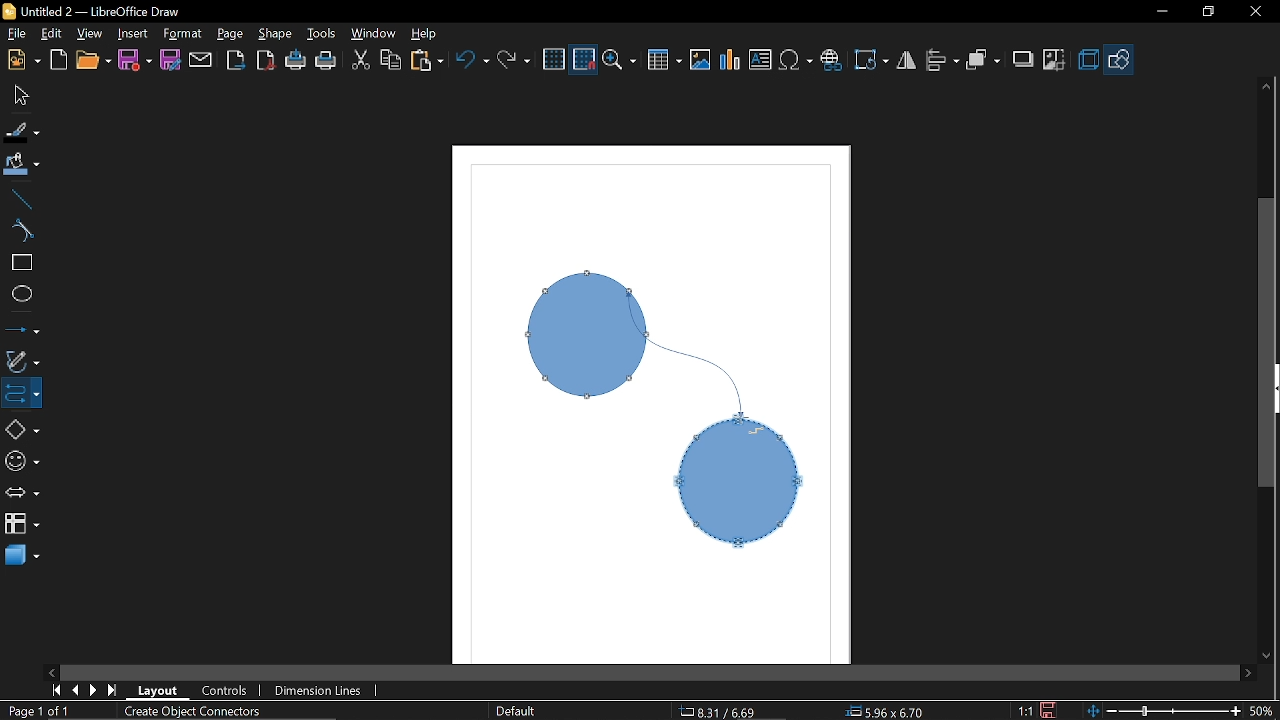 This screenshot has height=720, width=1280. What do you see at coordinates (427, 59) in the screenshot?
I see `Paste` at bounding box center [427, 59].